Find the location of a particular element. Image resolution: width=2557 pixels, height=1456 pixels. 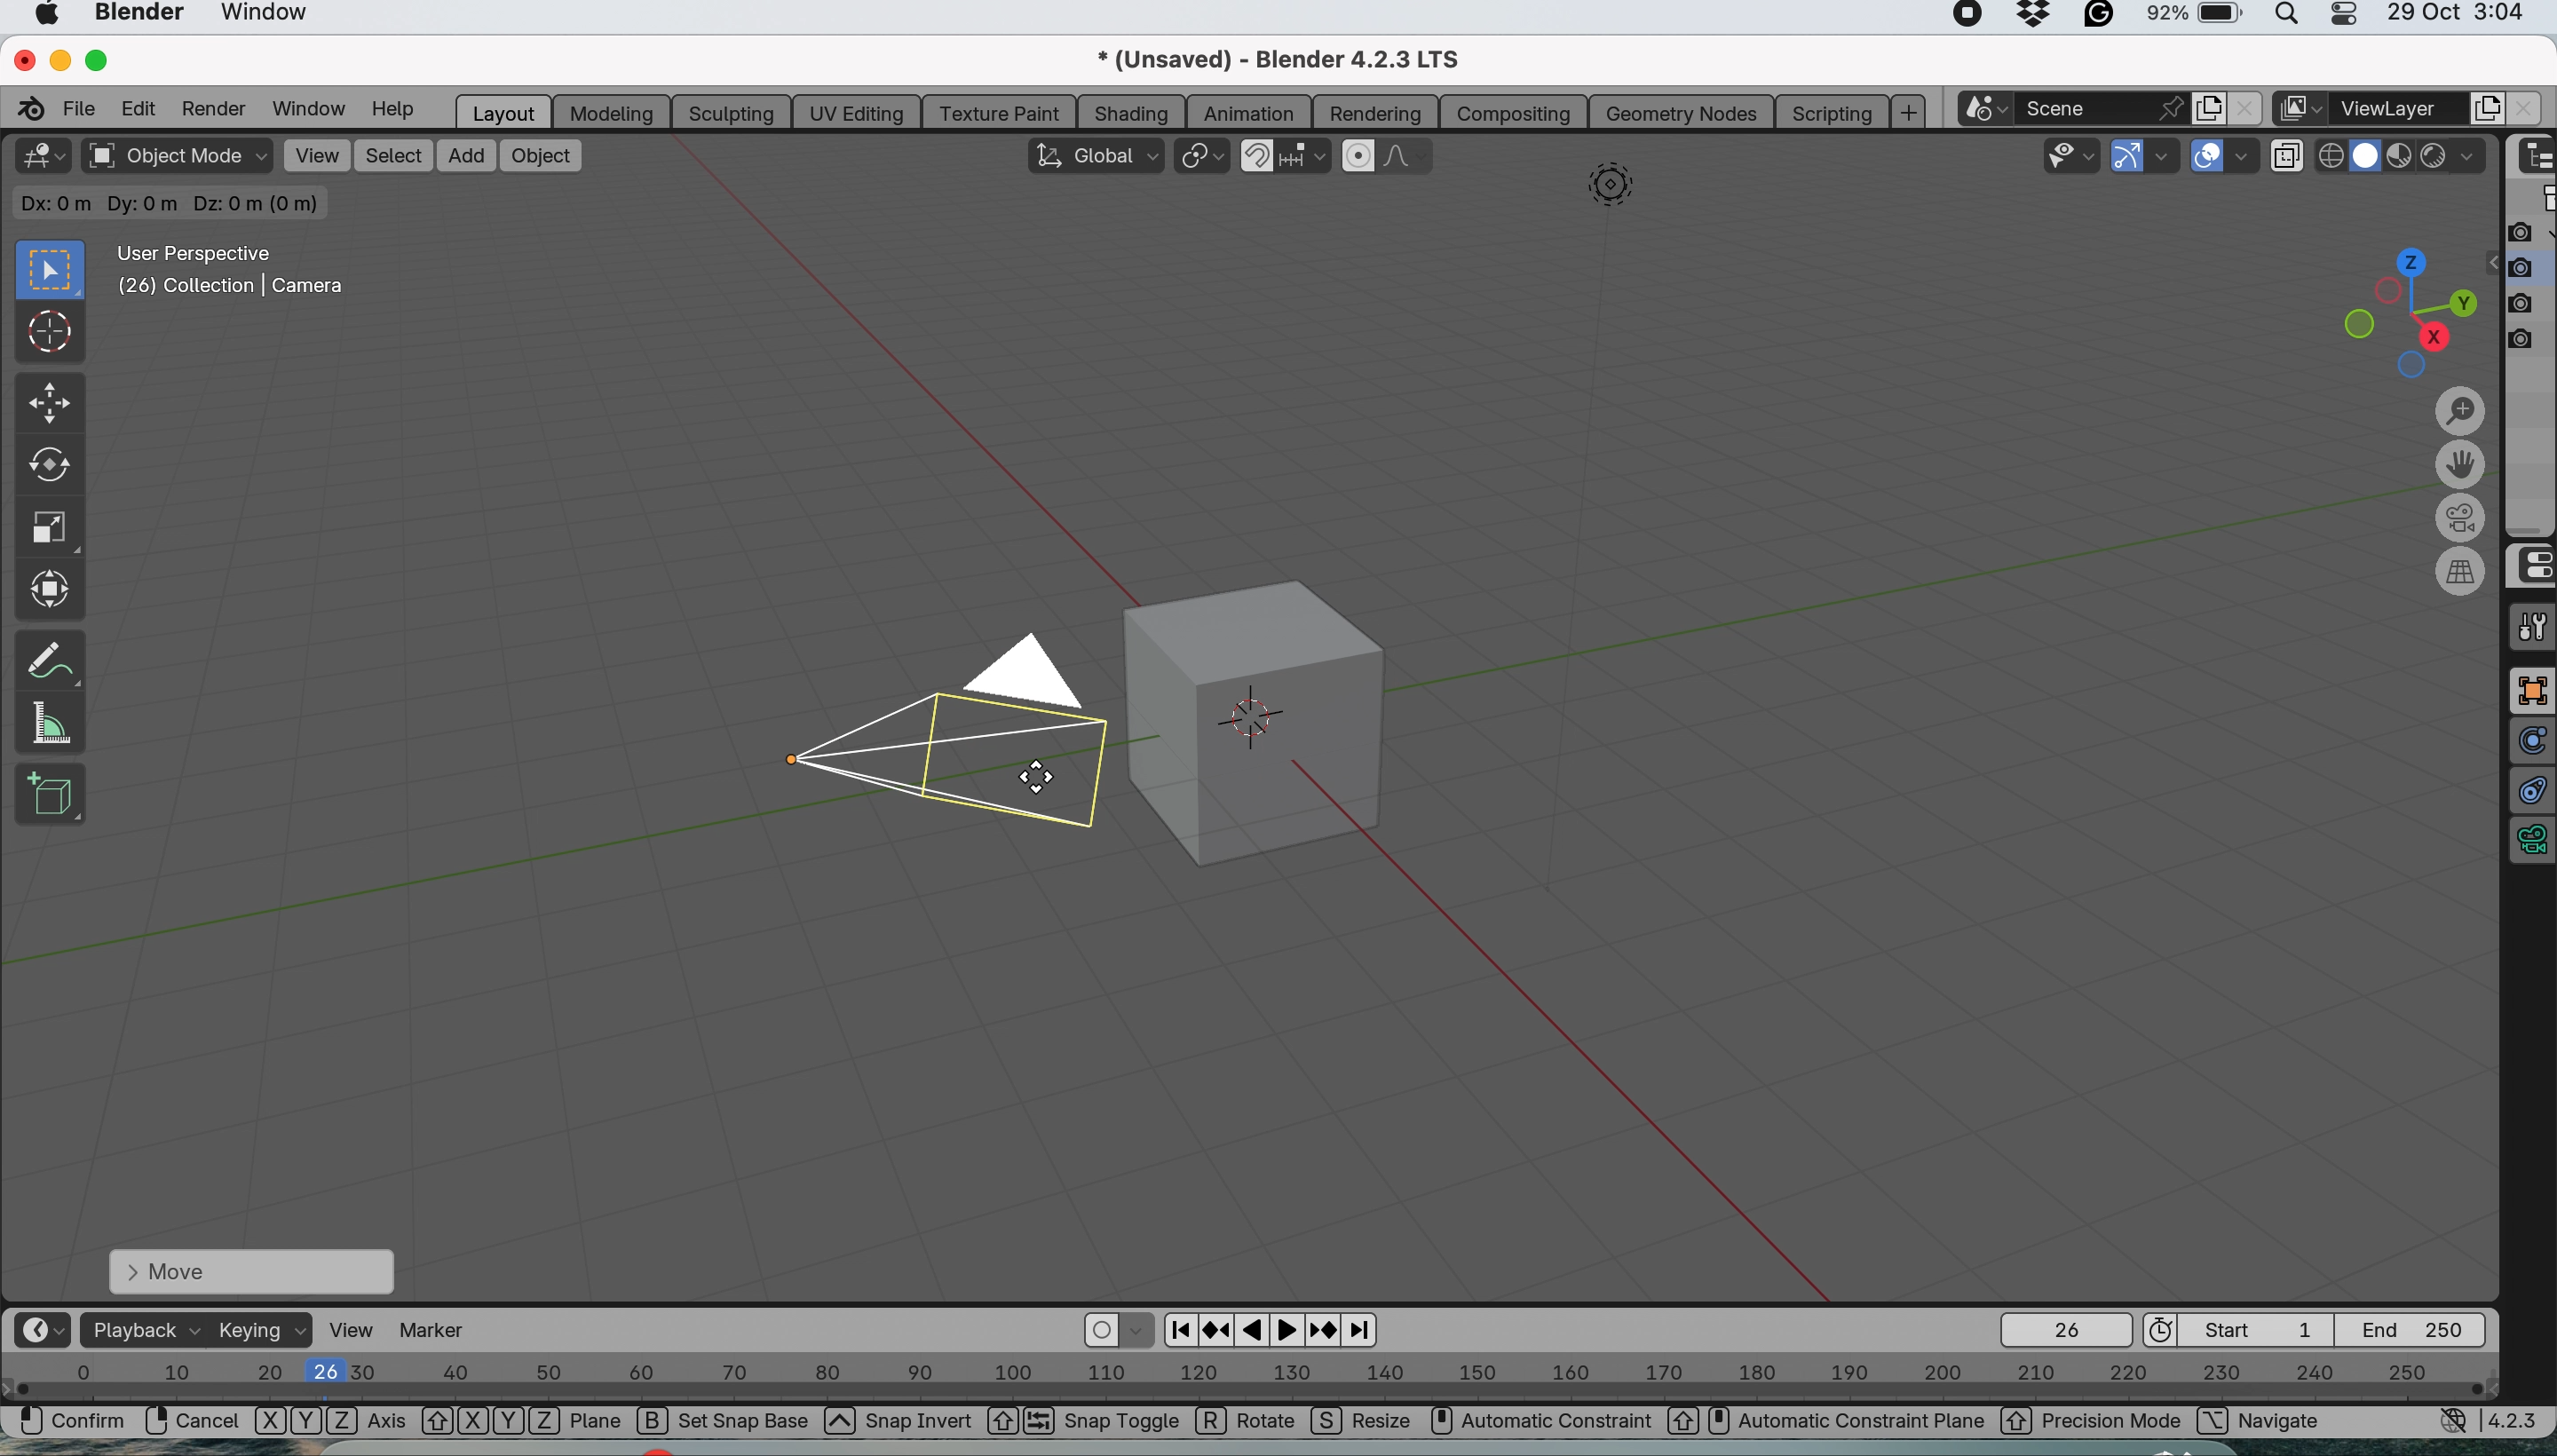

maximise is located at coordinates (103, 60).